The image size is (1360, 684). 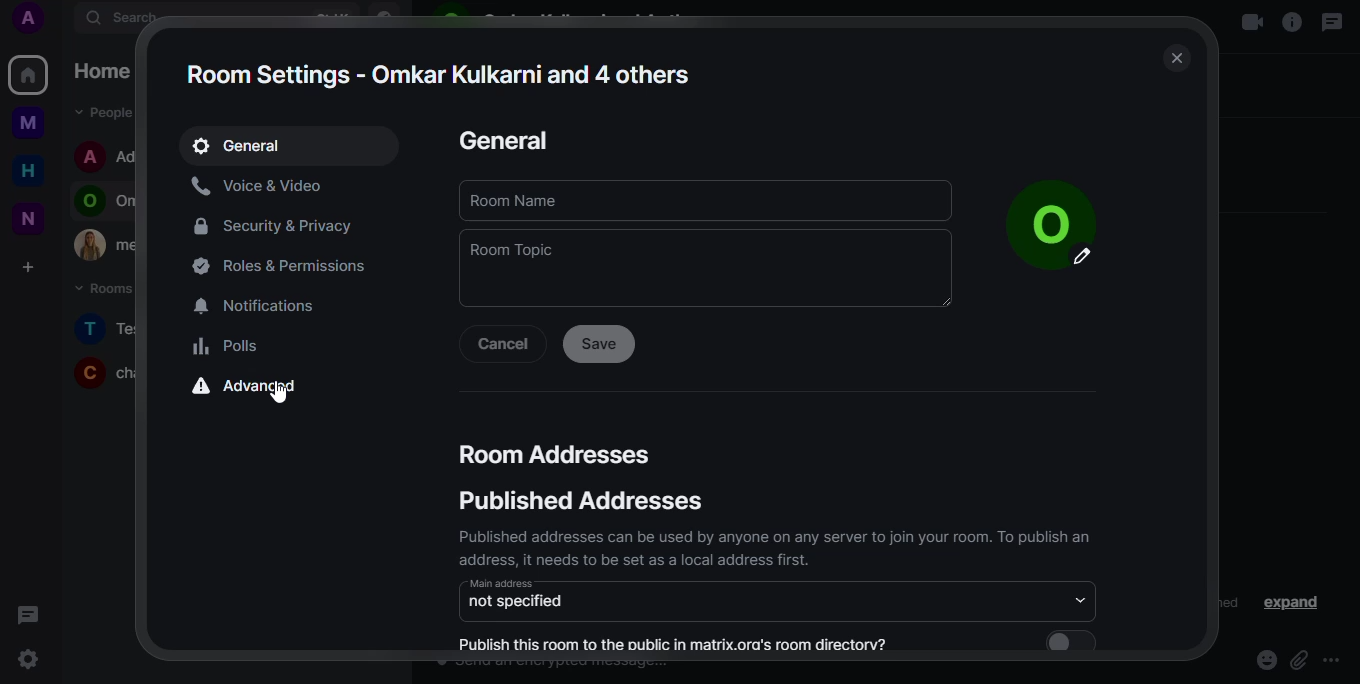 I want to click on message, so click(x=31, y=615).